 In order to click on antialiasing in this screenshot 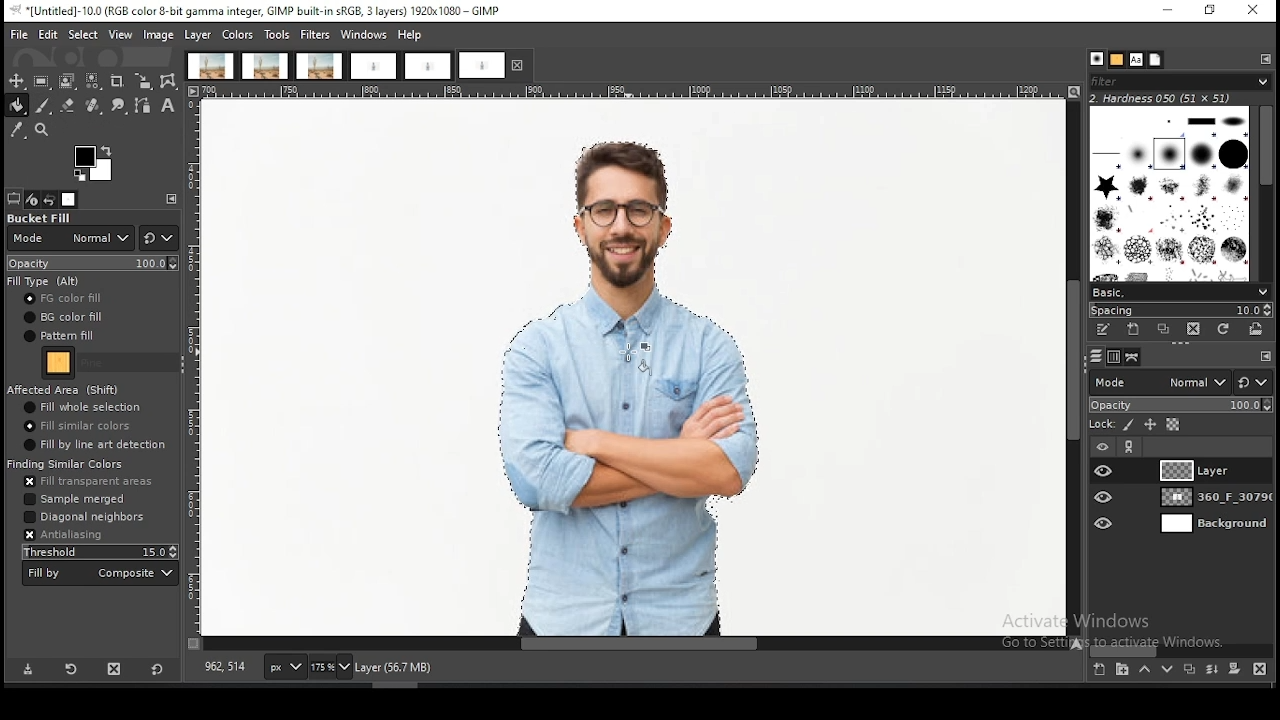, I will do `click(63, 536)`.